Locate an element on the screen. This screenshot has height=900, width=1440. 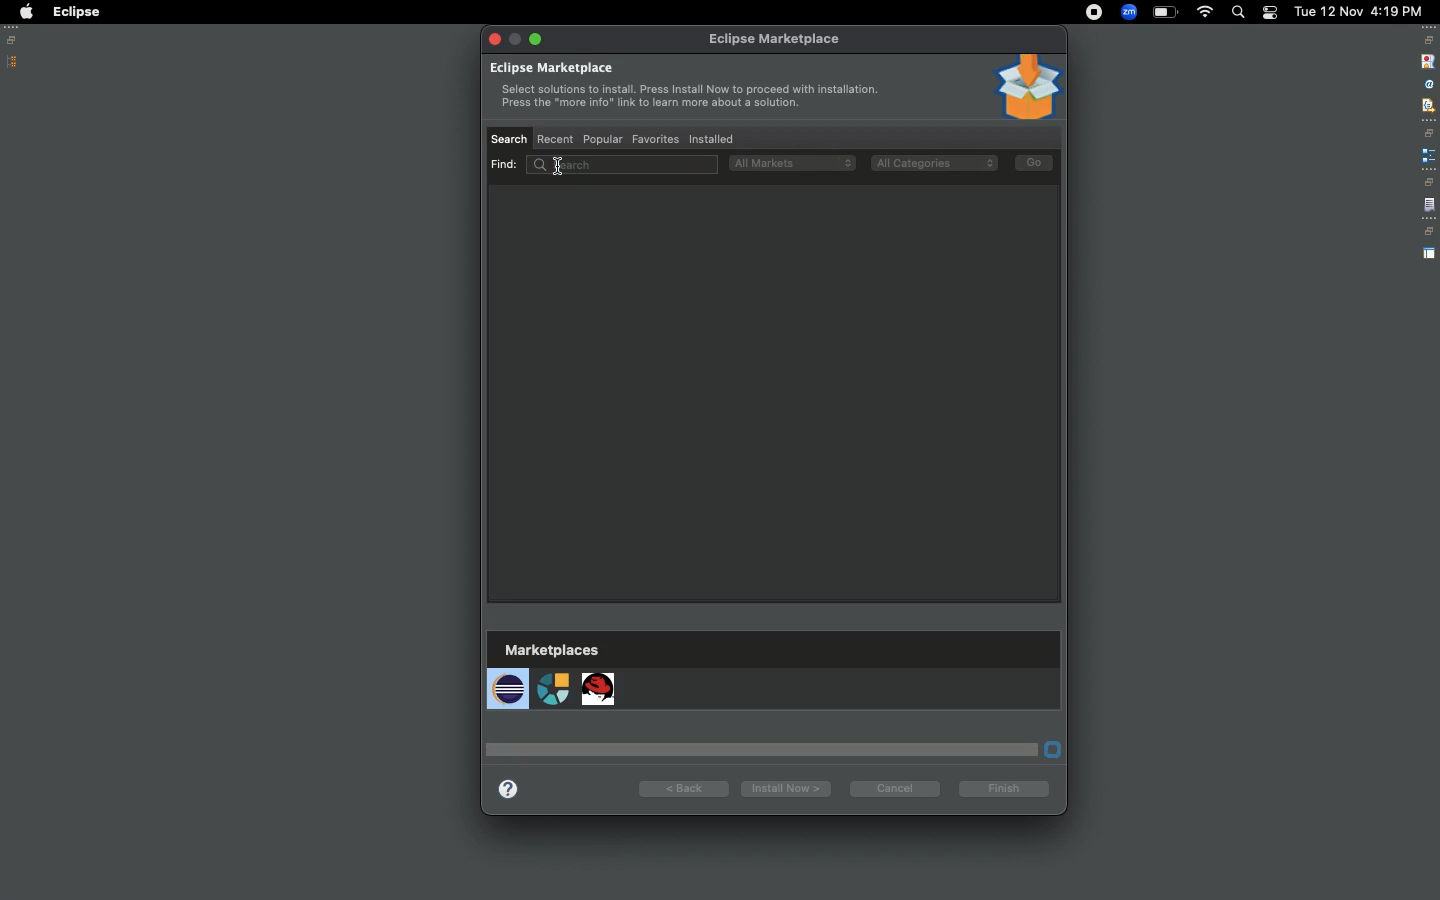
extension point is located at coordinates (1428, 155).